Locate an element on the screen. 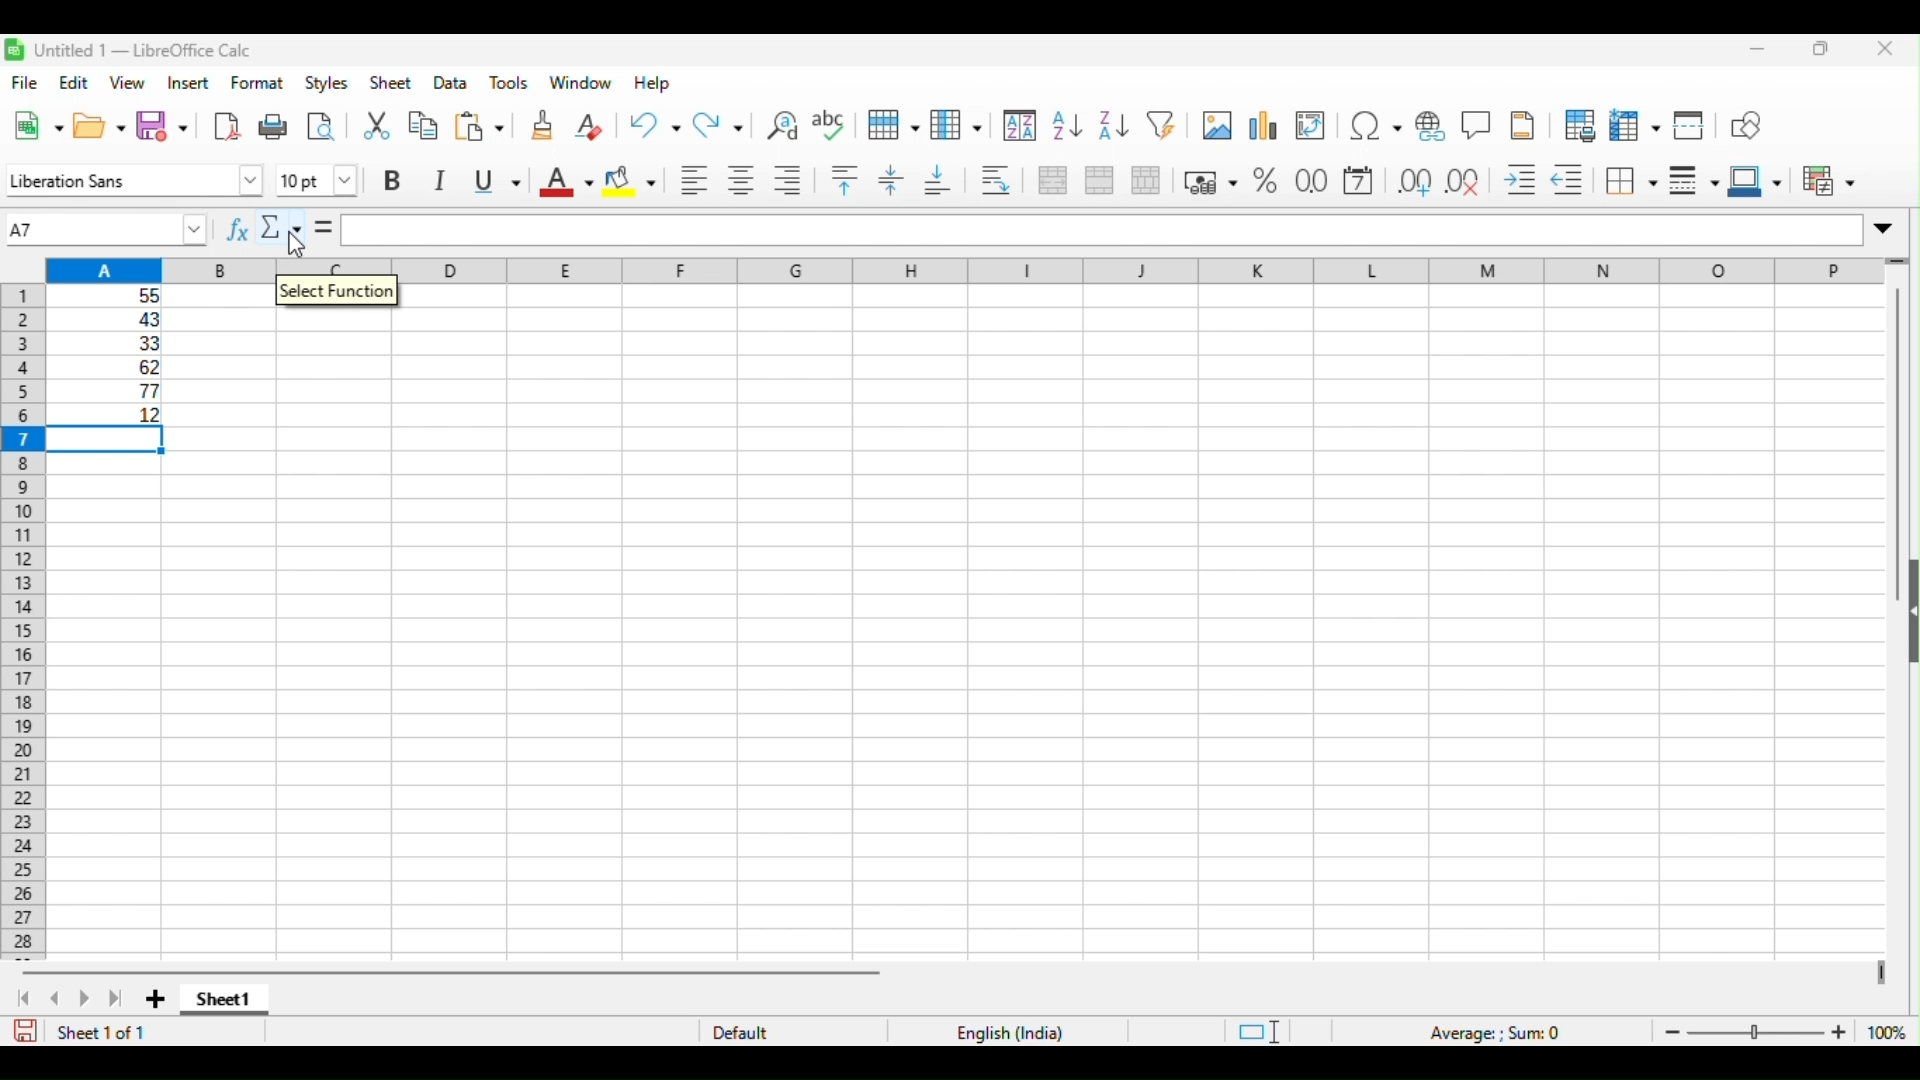 The image size is (1920, 1080). print is located at coordinates (274, 127).